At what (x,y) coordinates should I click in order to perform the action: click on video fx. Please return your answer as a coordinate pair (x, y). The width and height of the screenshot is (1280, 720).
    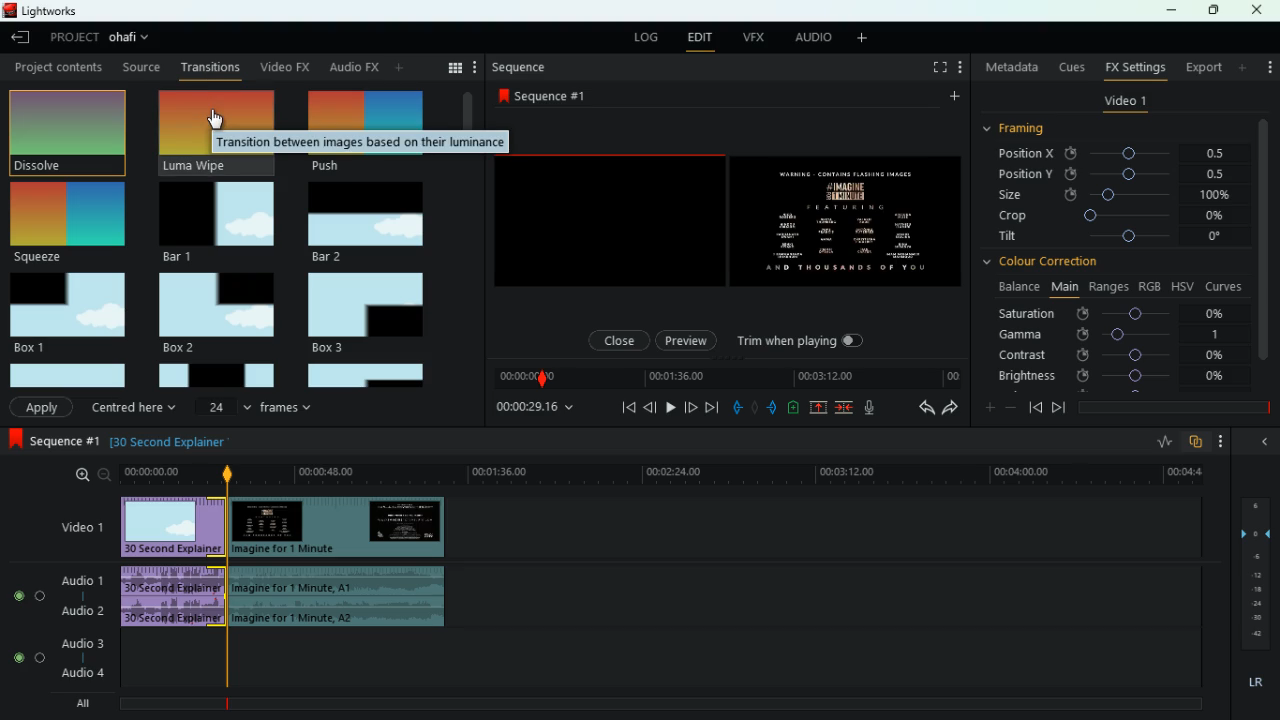
    Looking at the image, I should click on (282, 68).